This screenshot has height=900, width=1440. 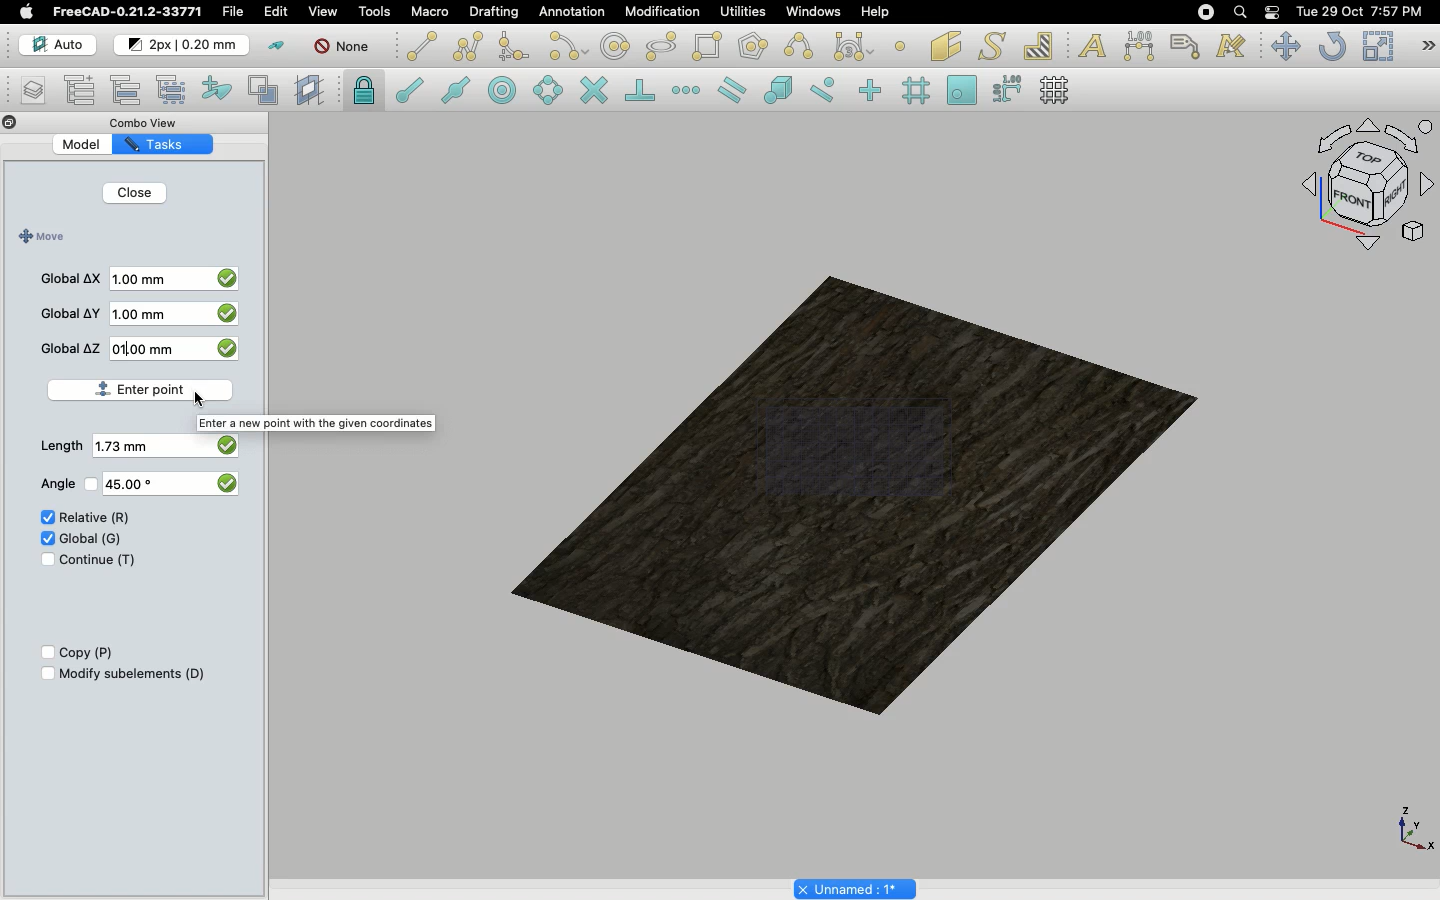 I want to click on Selecting edit, so click(x=280, y=13).